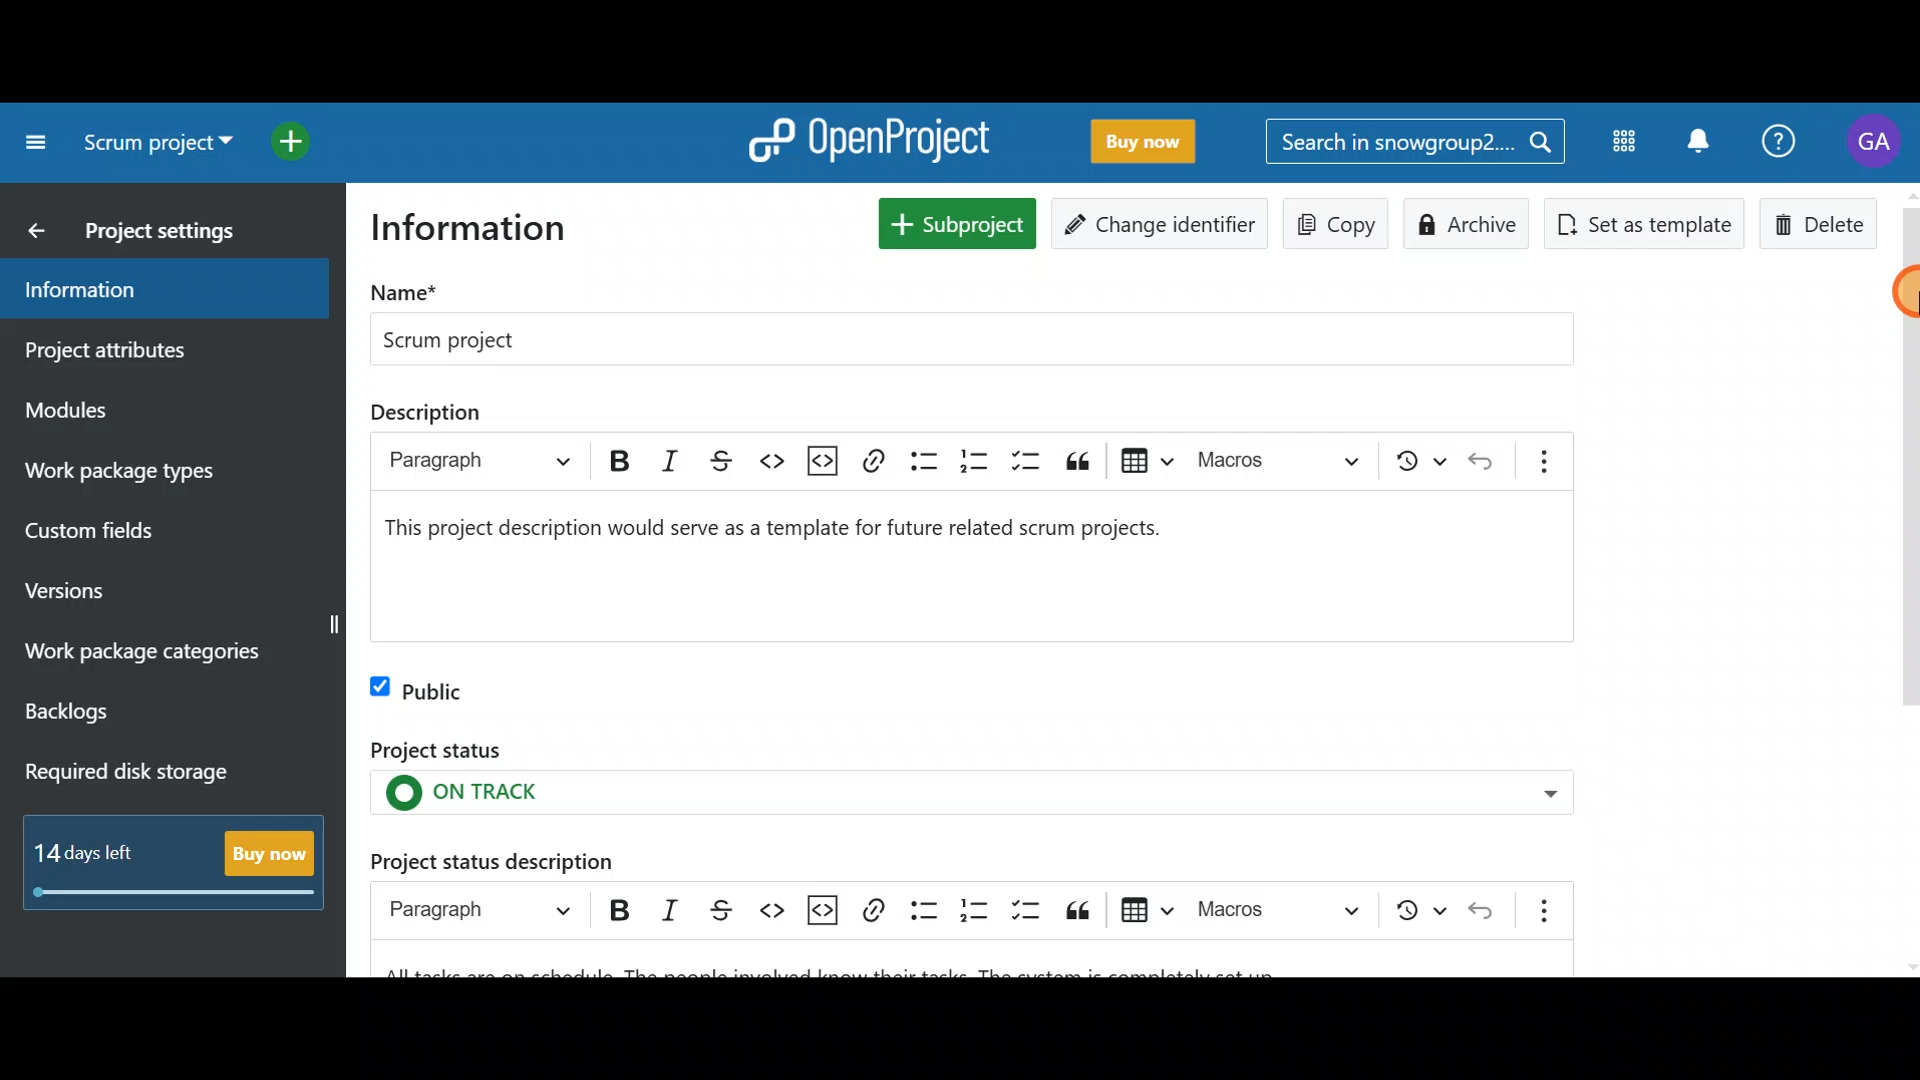 Image resolution: width=1920 pixels, height=1080 pixels. Describe the element at coordinates (974, 460) in the screenshot. I see `numbered list` at that location.